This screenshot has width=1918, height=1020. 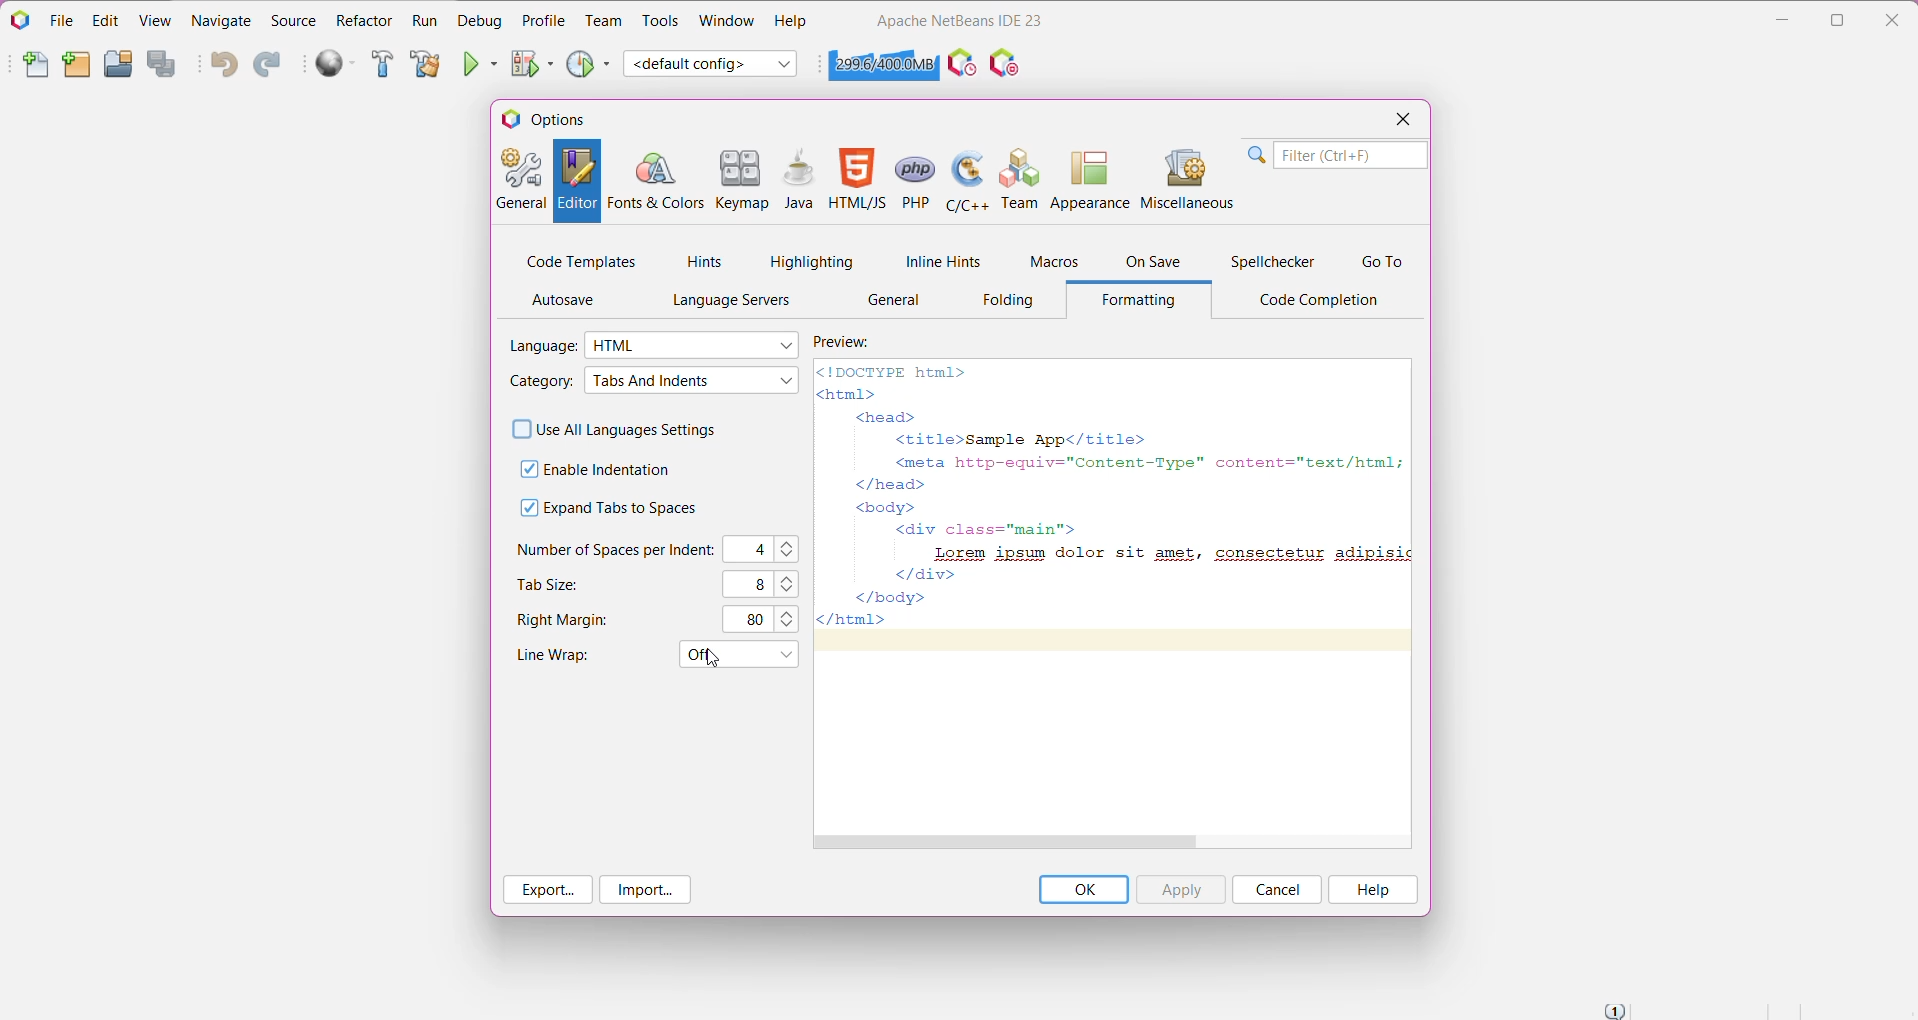 What do you see at coordinates (959, 20) in the screenshot?
I see `Application Name` at bounding box center [959, 20].